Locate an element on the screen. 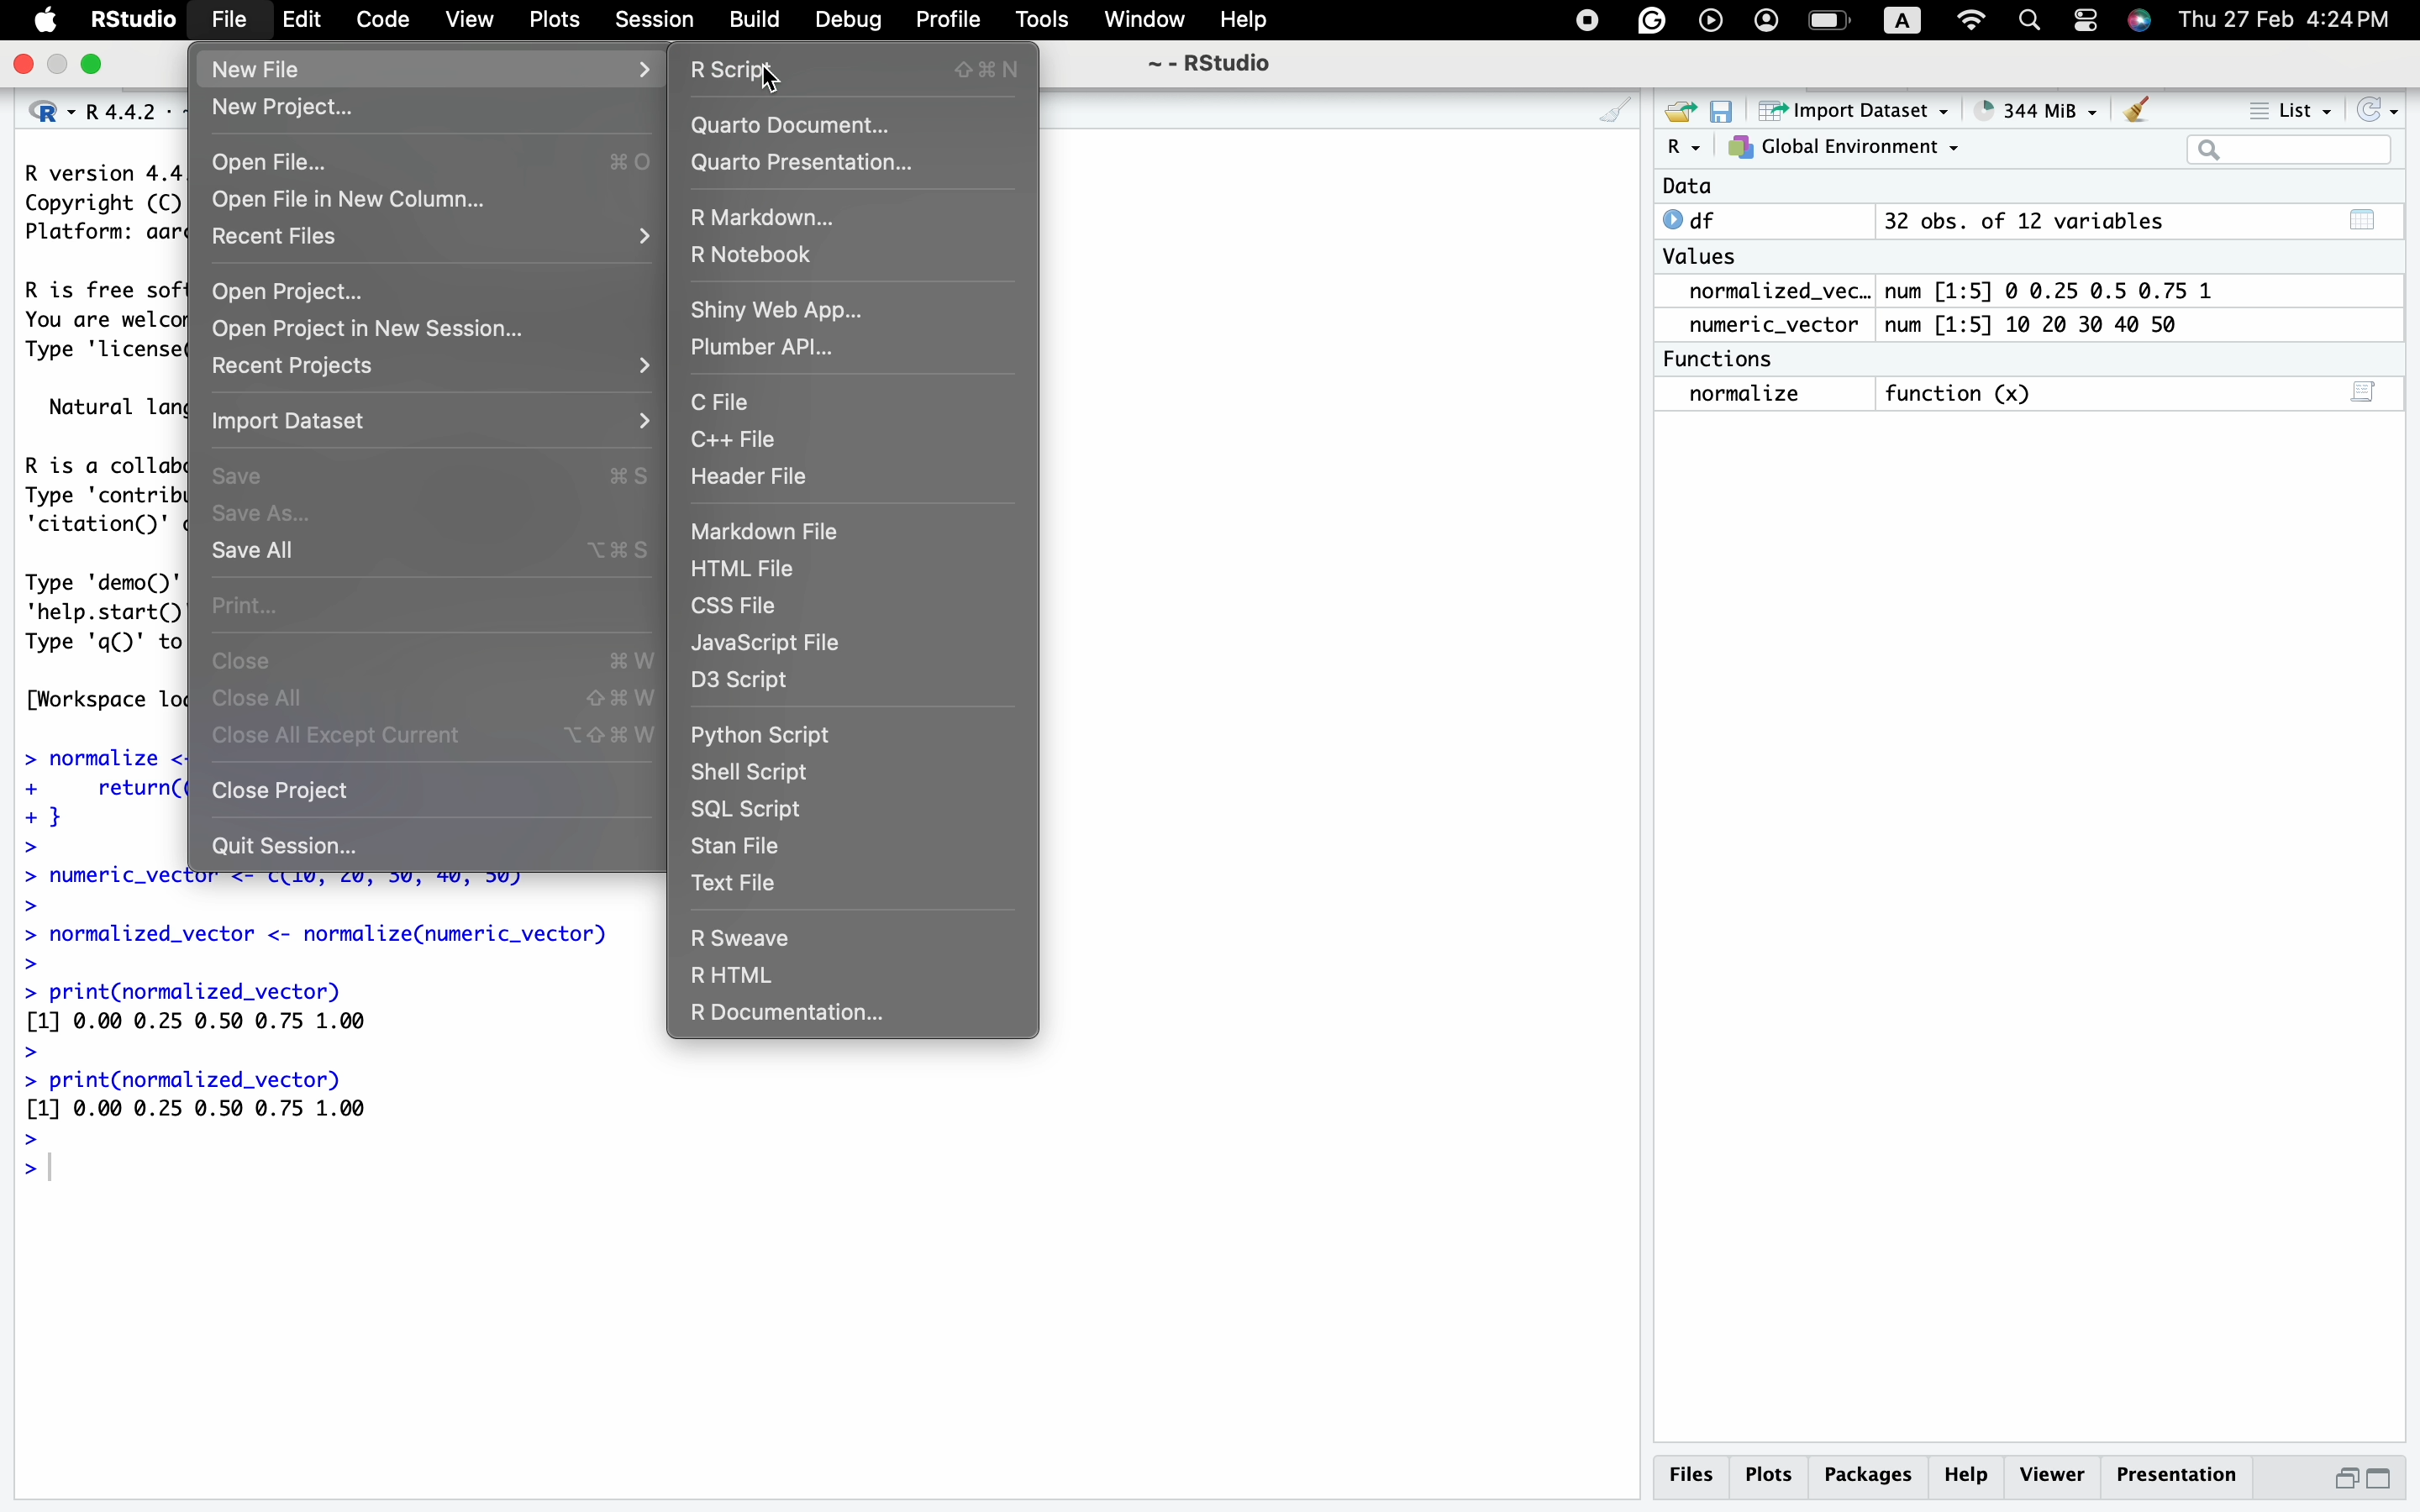 This screenshot has width=2420, height=1512. C File is located at coordinates (722, 404).